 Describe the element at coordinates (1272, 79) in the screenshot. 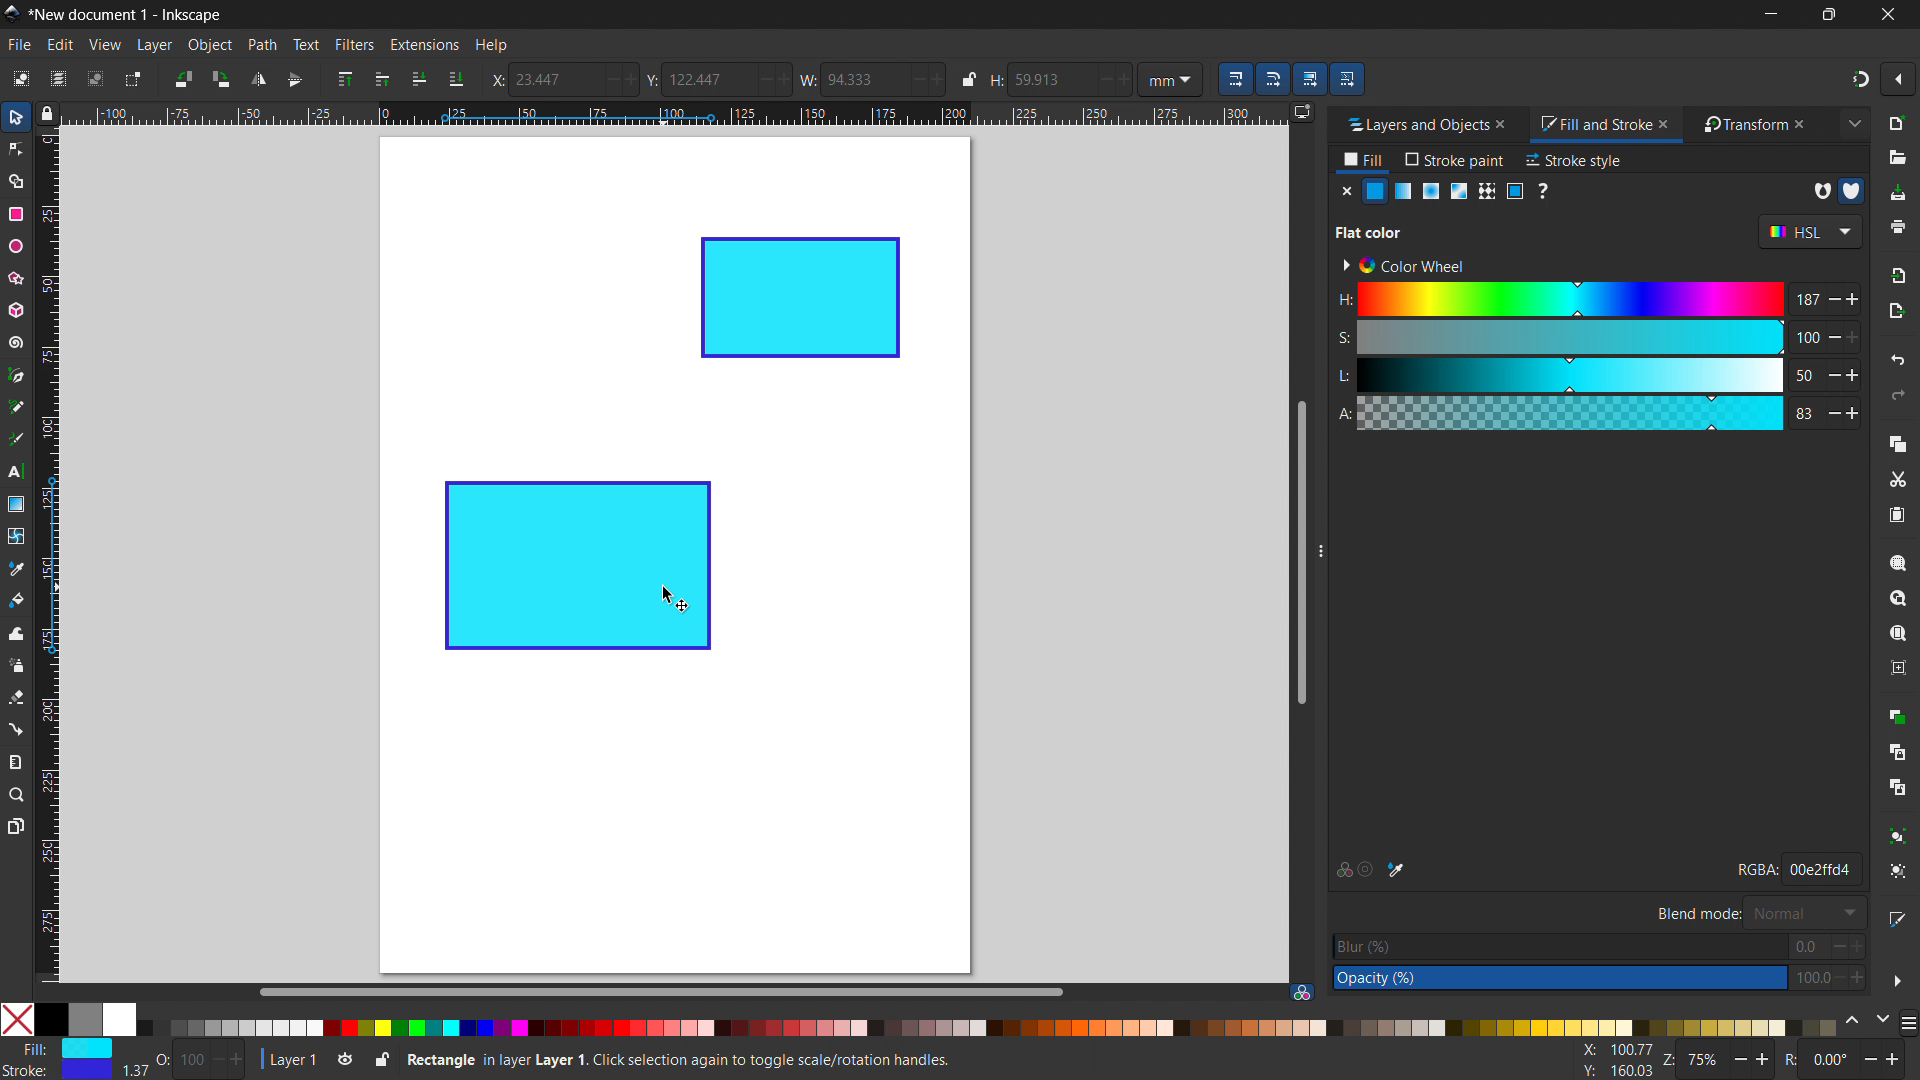

I see `when scaling rectangle, scale the radii of the rounded corners` at that location.